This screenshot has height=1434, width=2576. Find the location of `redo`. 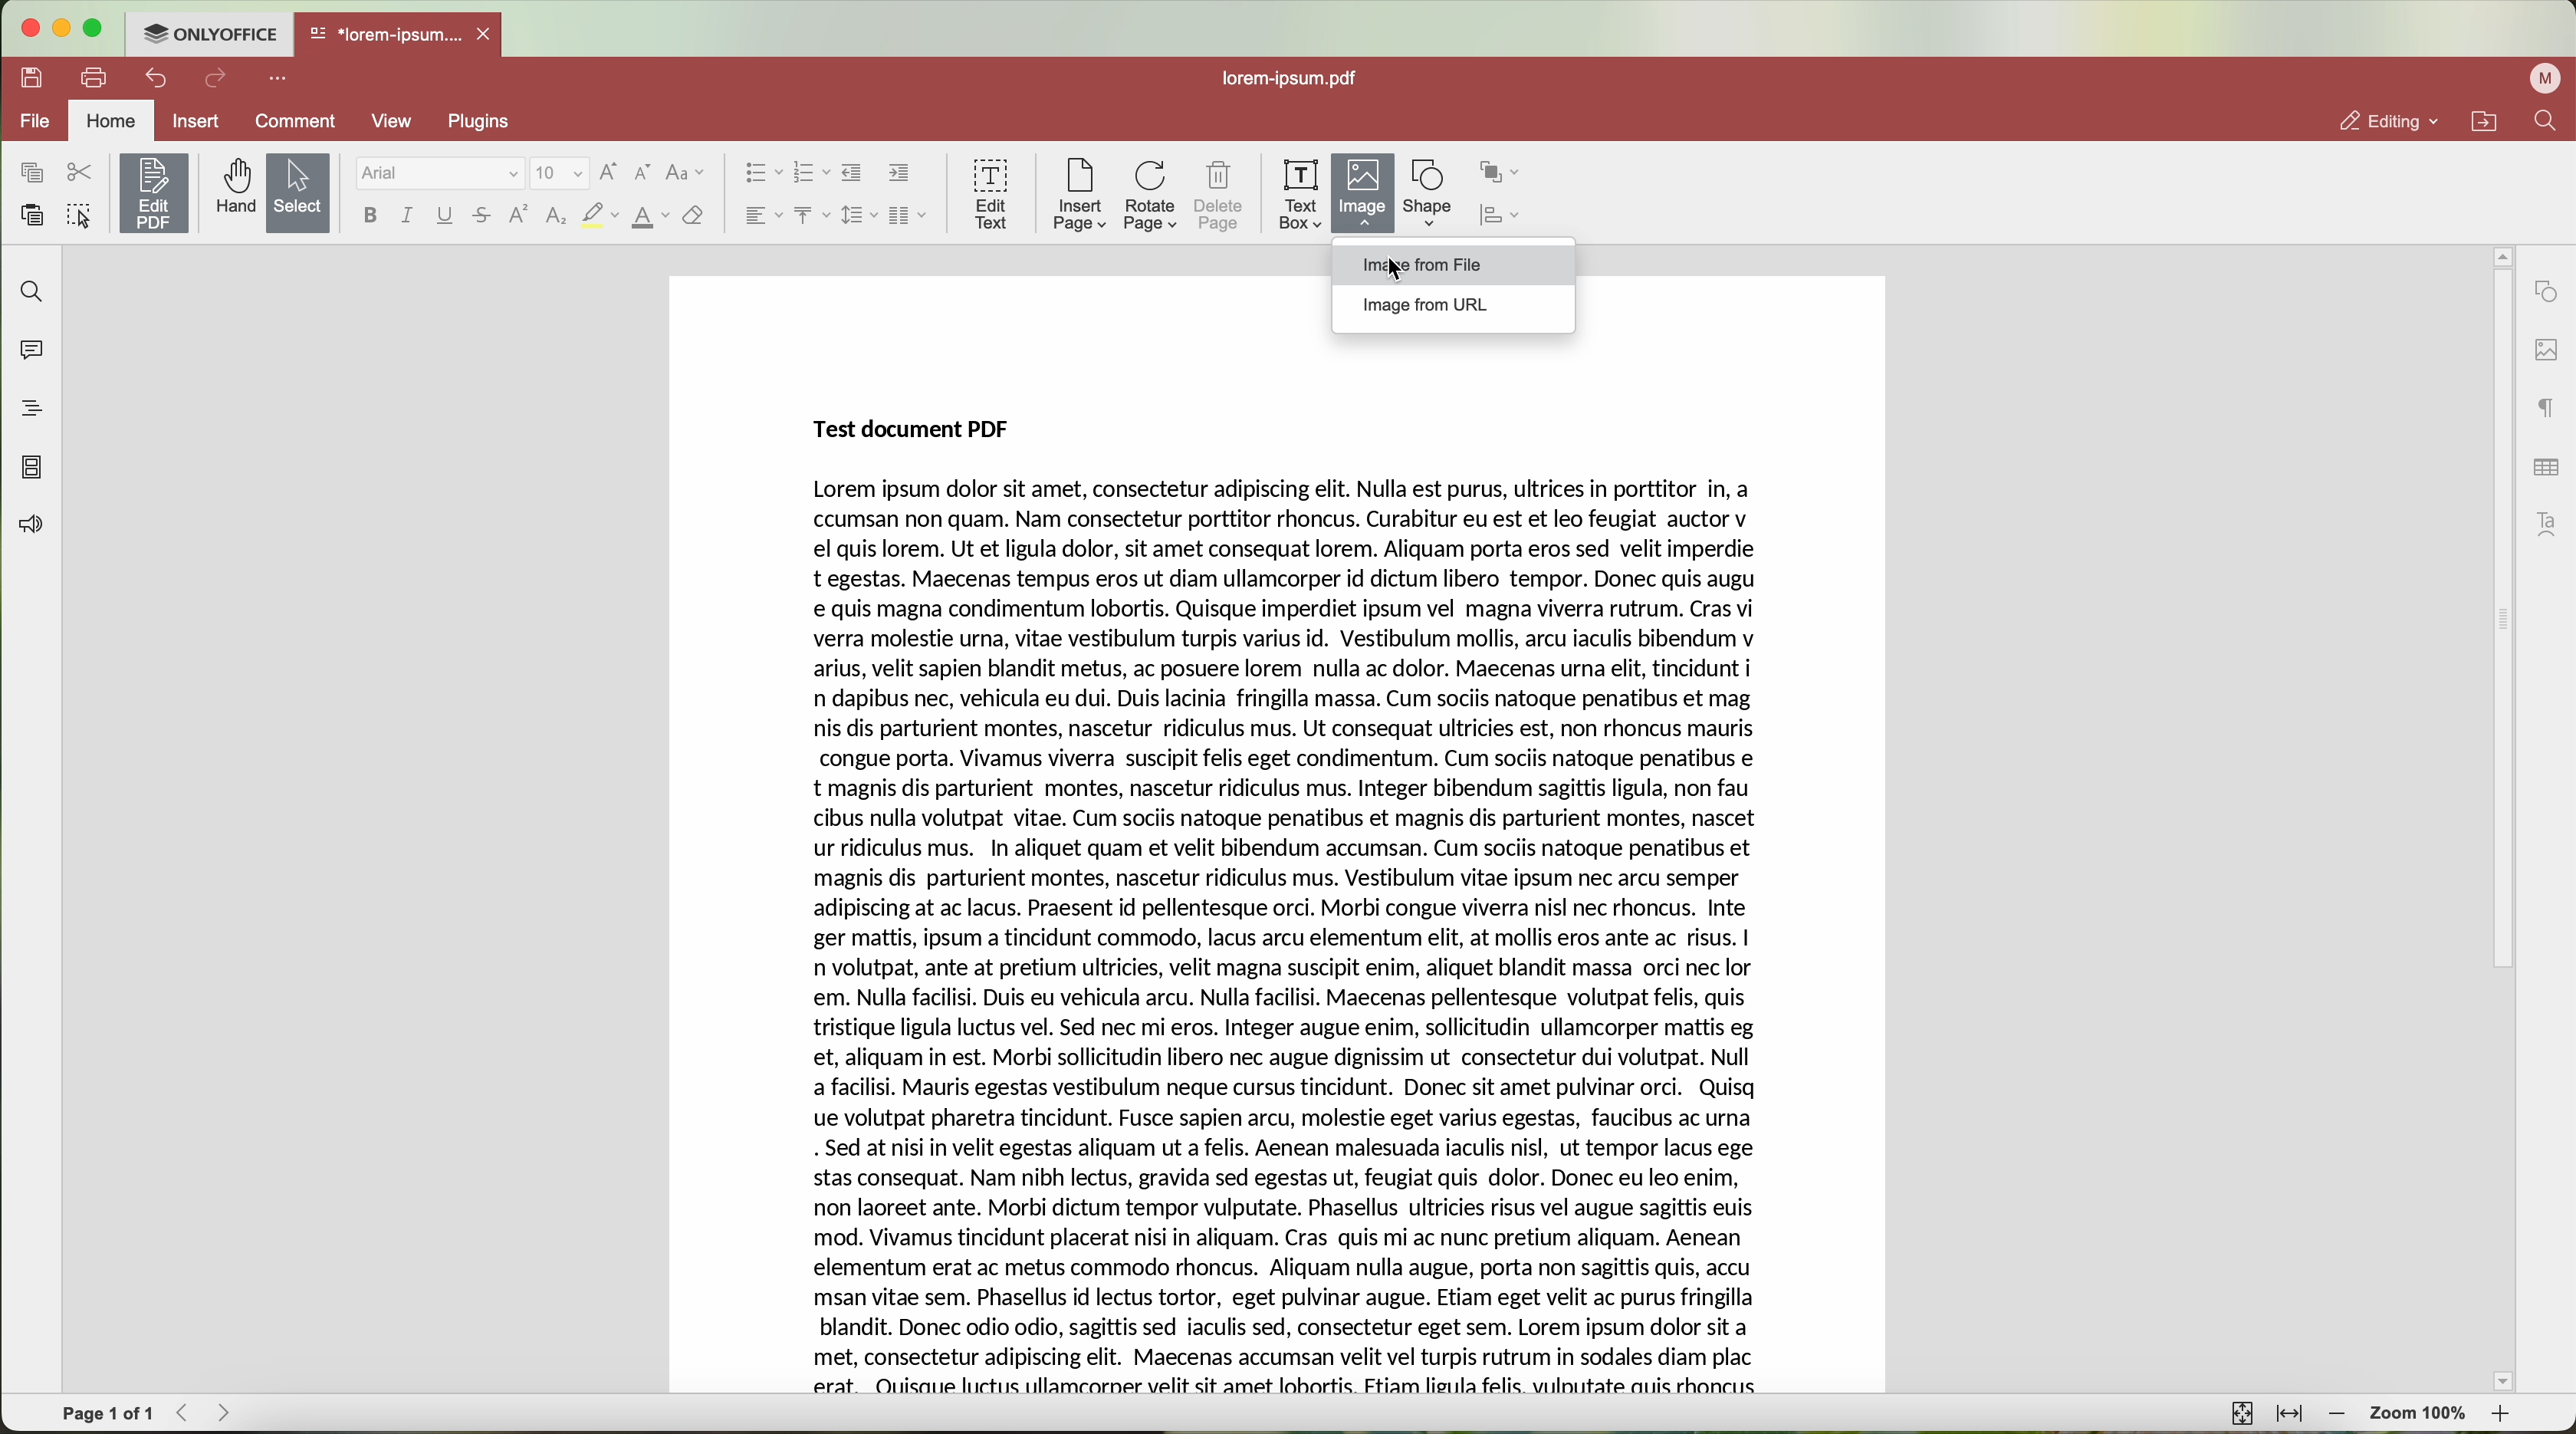

redo is located at coordinates (216, 80).